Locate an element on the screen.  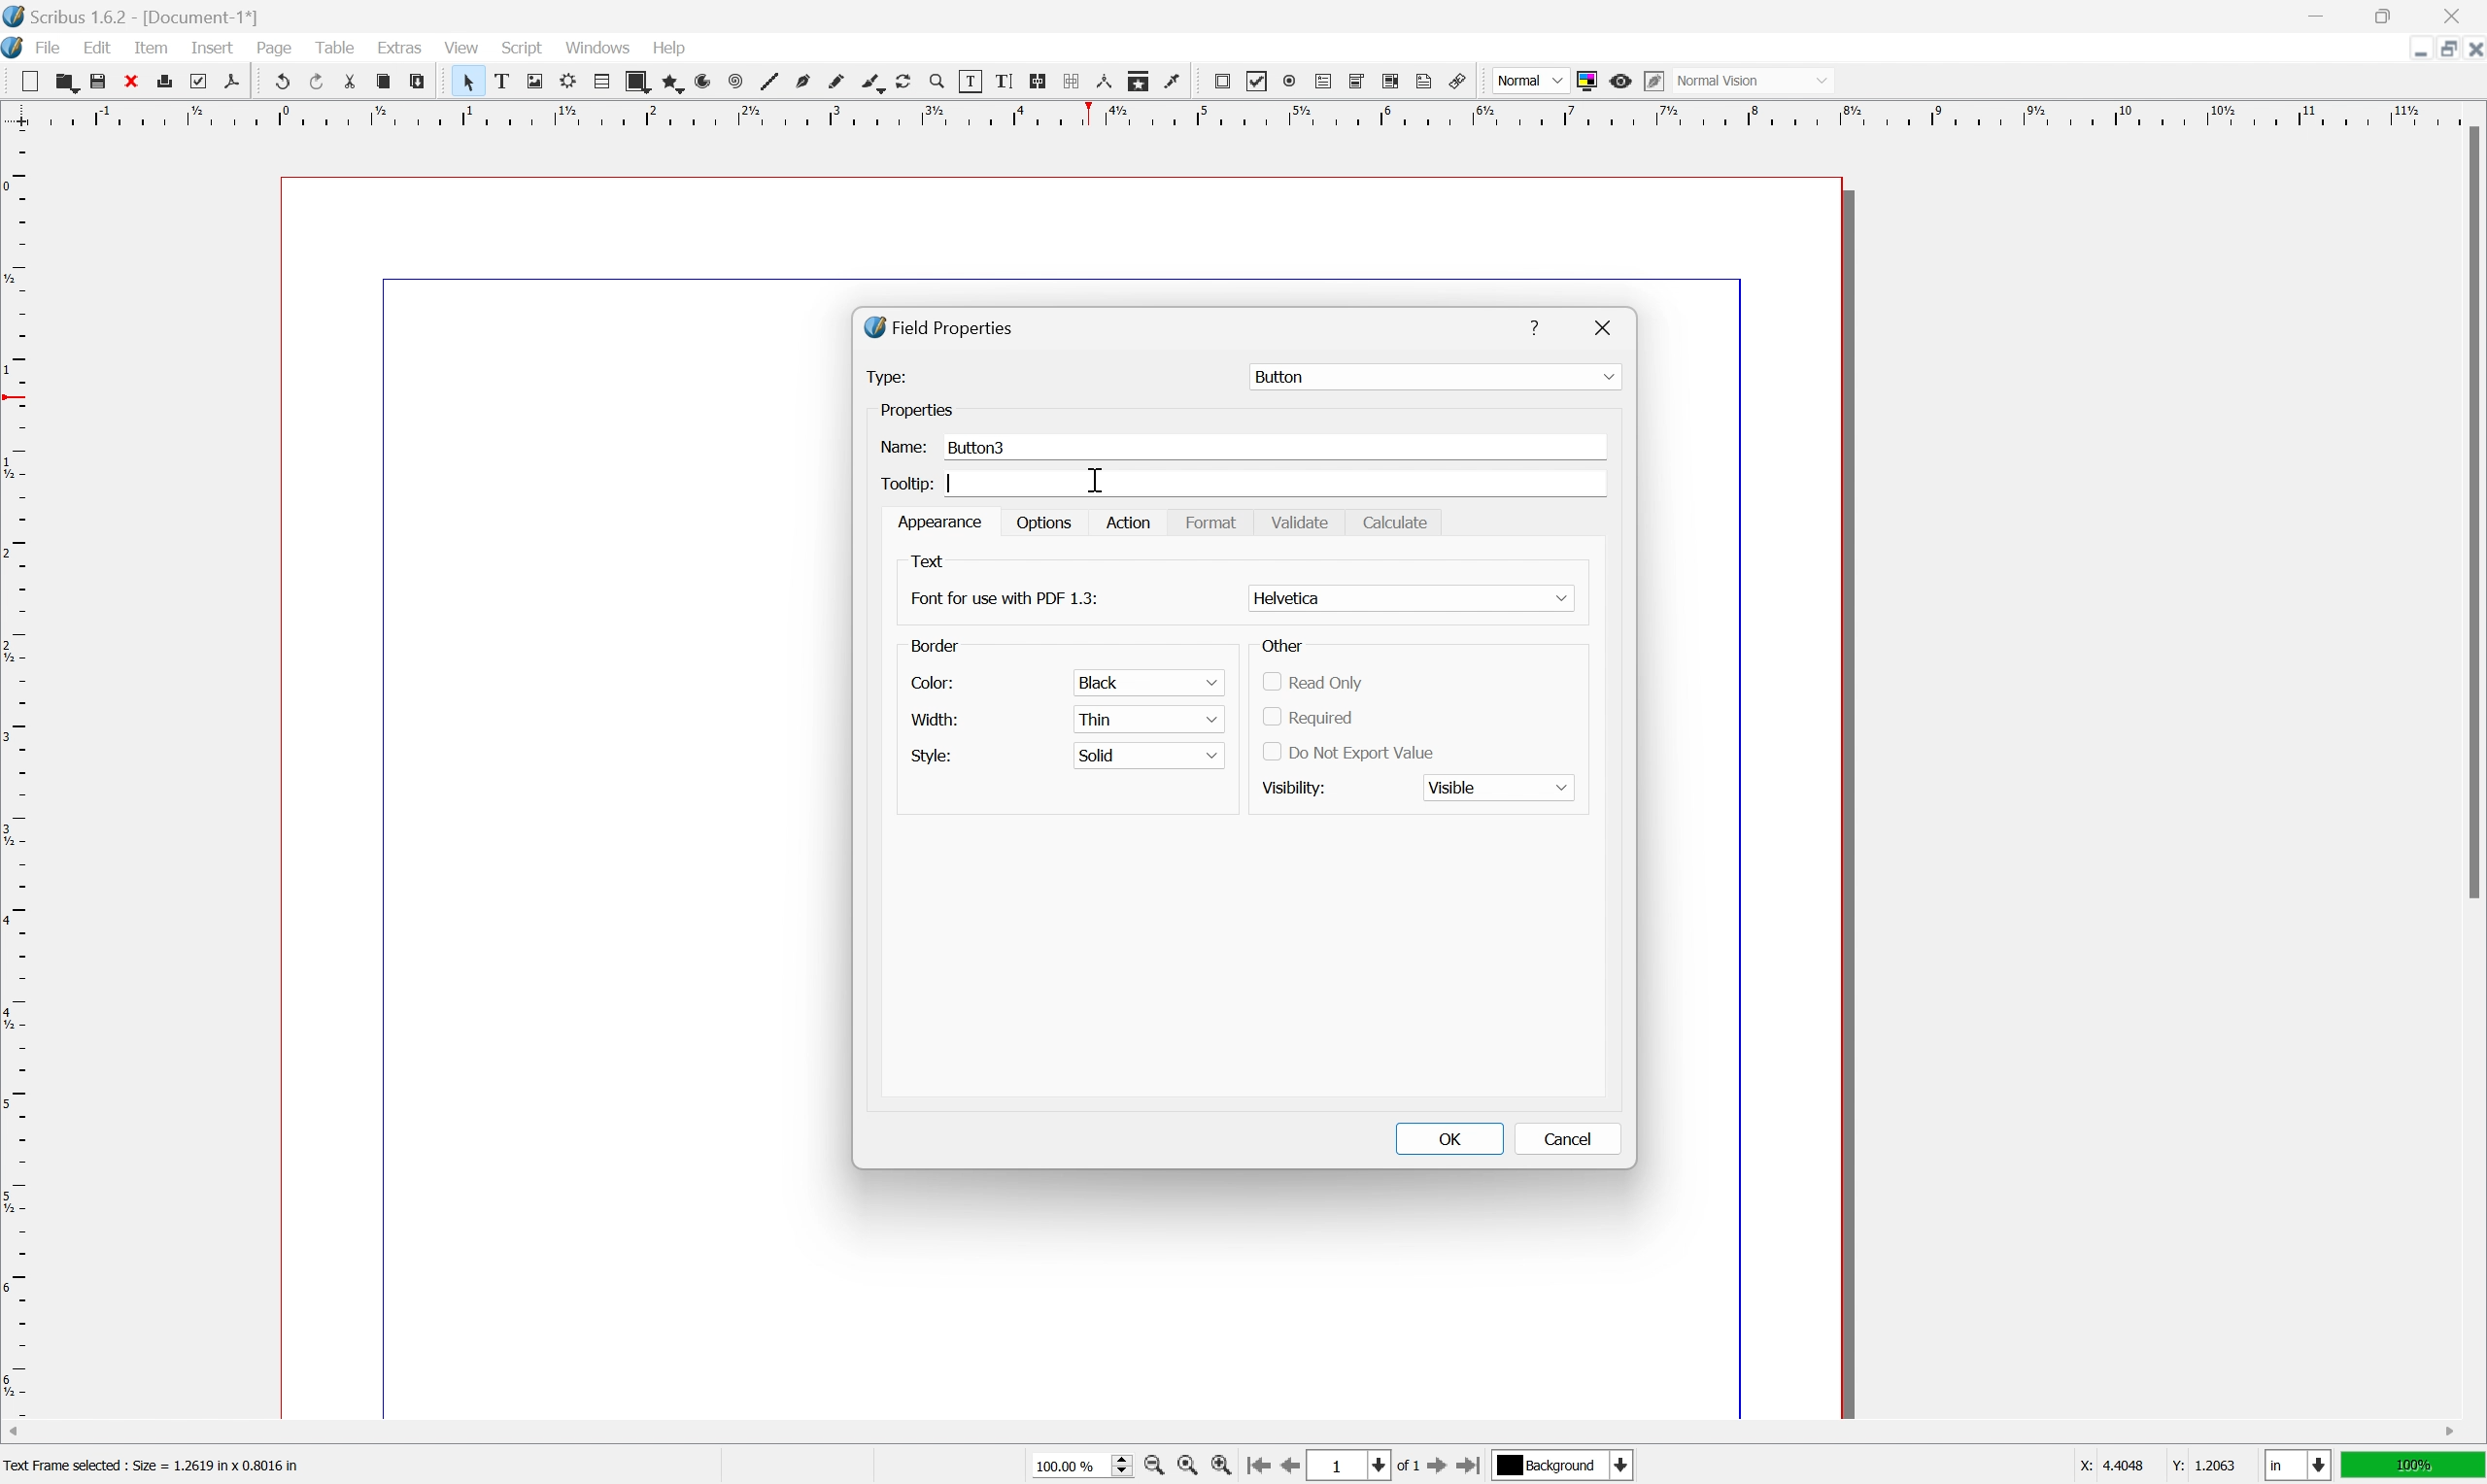
restore down is located at coordinates (2442, 48).